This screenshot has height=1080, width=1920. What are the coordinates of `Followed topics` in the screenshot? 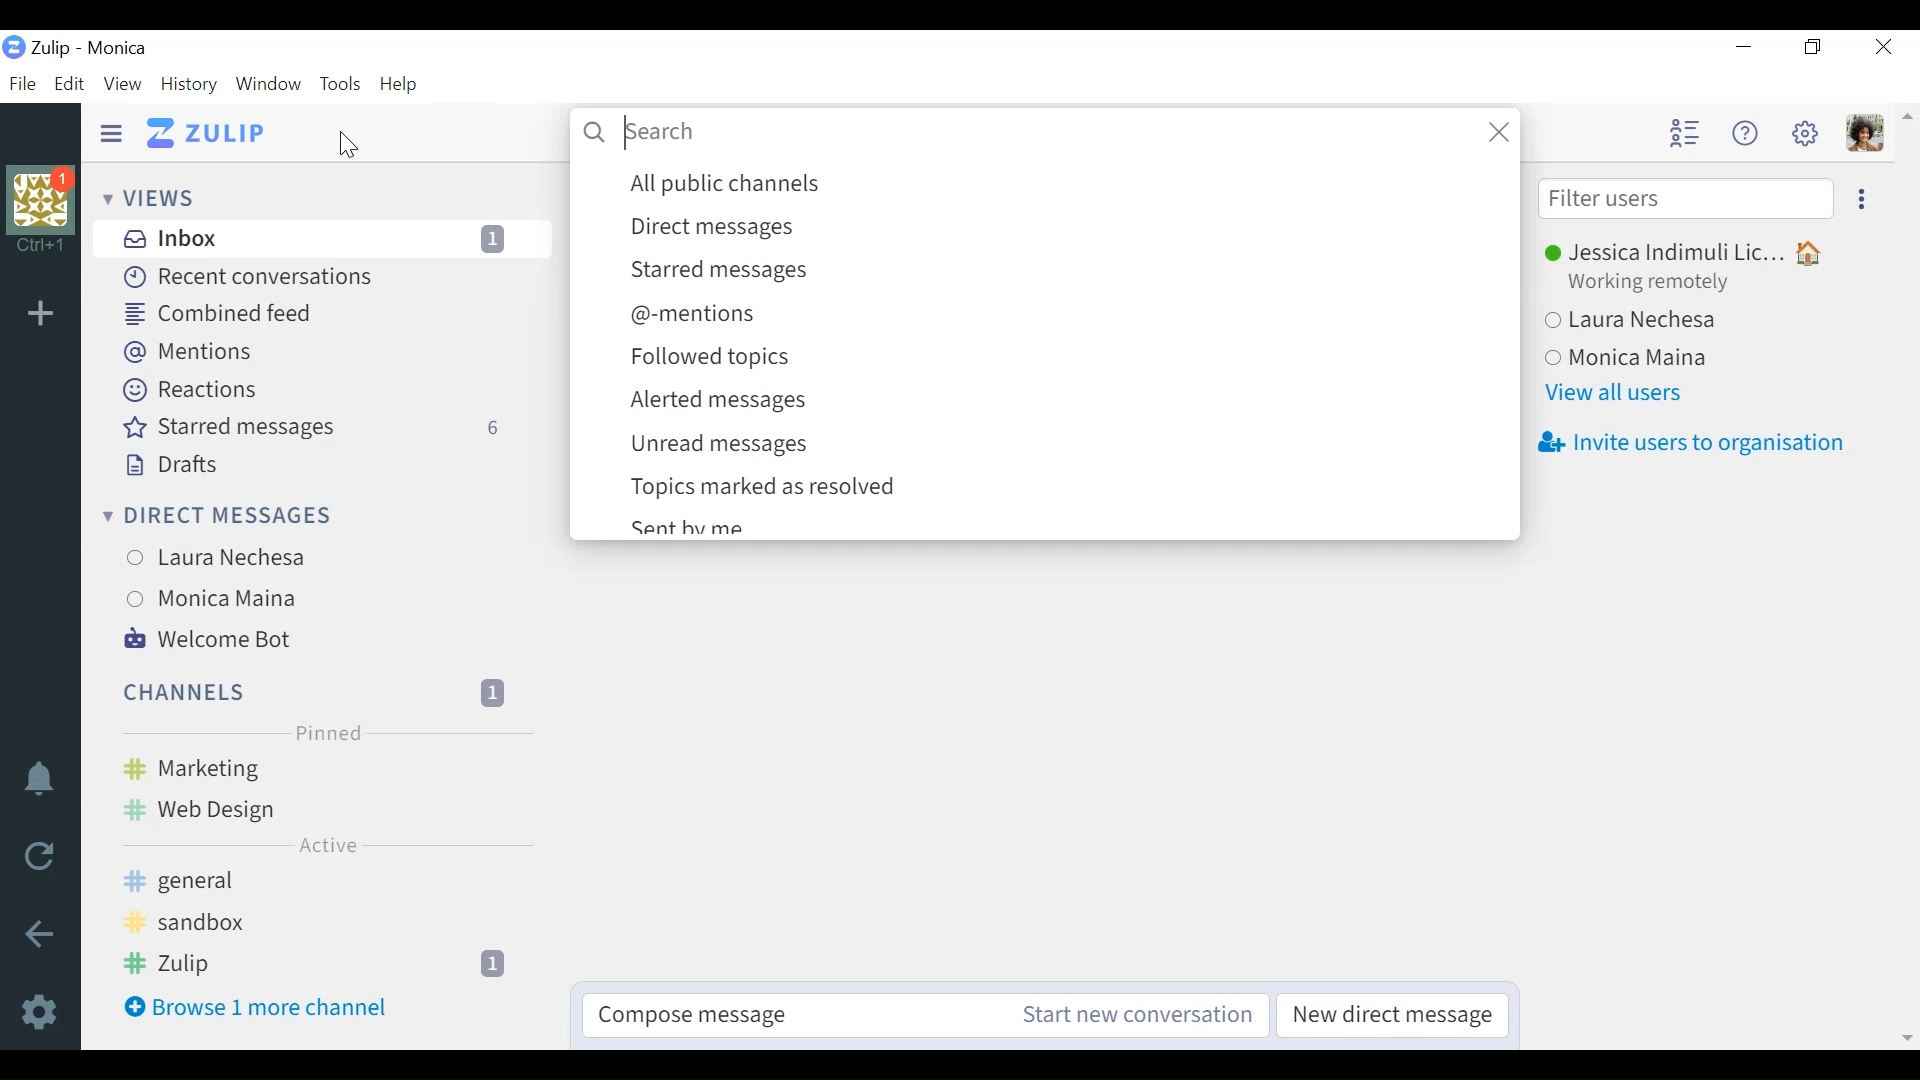 It's located at (1066, 357).